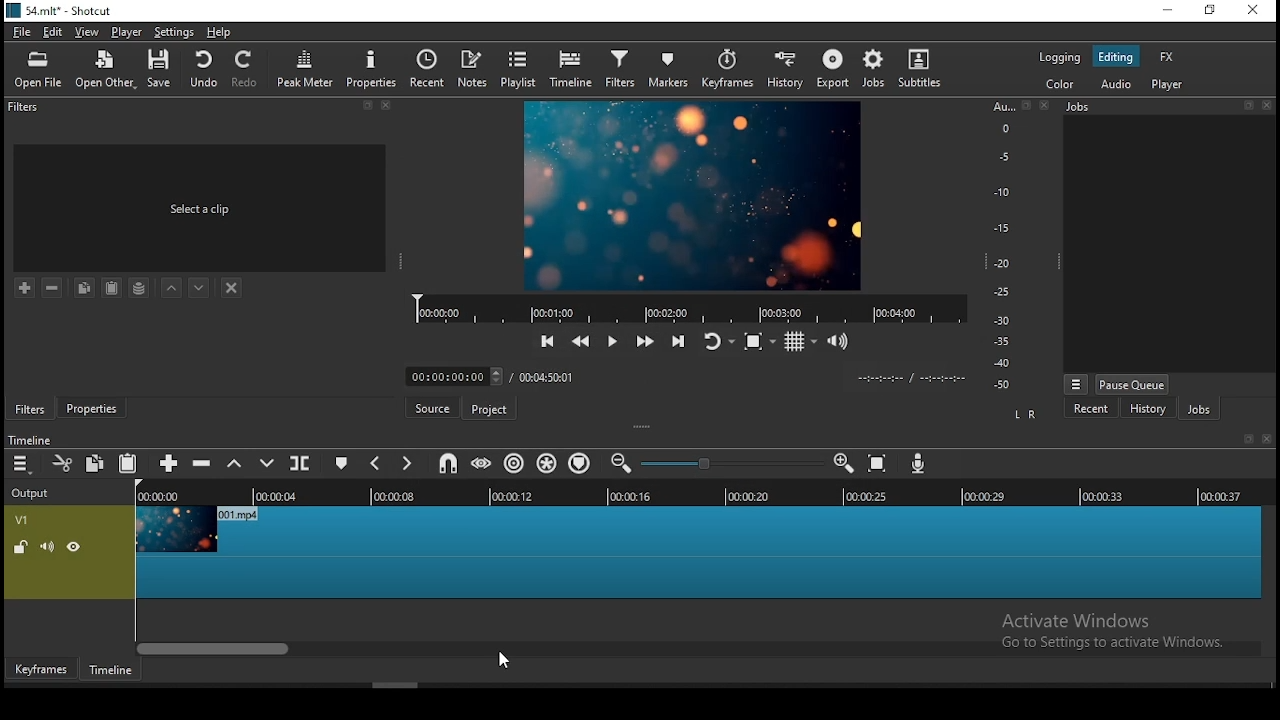  What do you see at coordinates (489, 408) in the screenshot?
I see `project` at bounding box center [489, 408].